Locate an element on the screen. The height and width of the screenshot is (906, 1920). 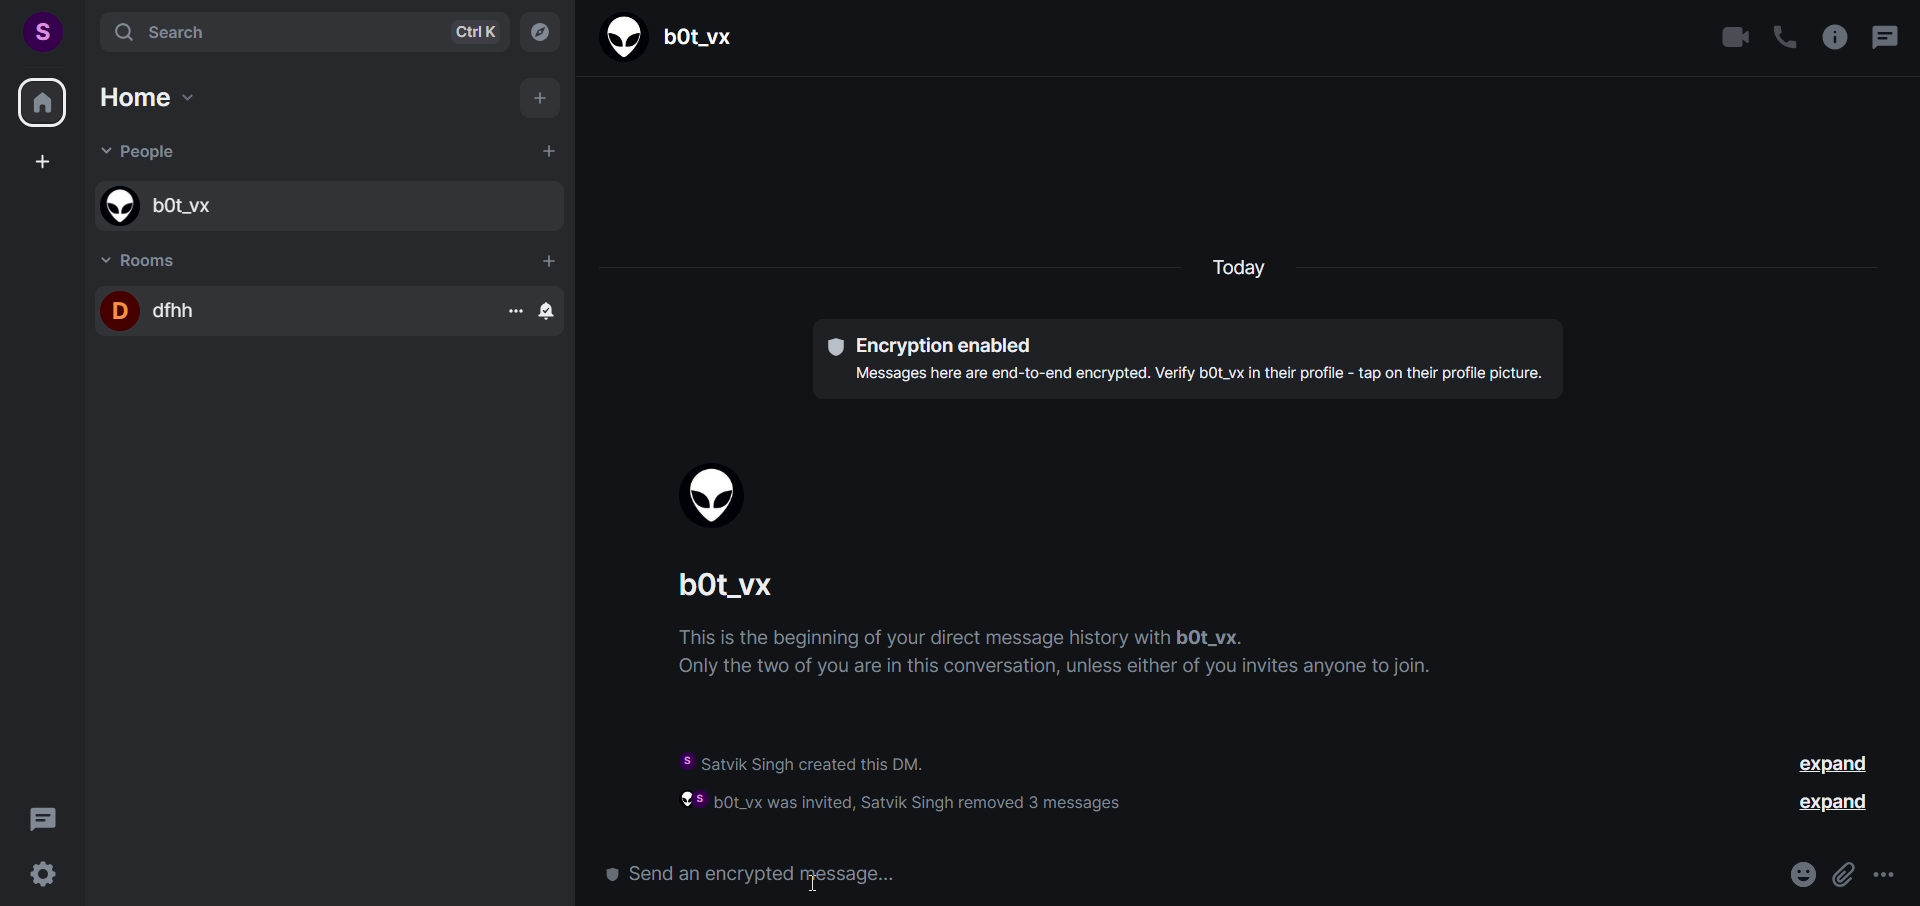
user is located at coordinates (41, 29).